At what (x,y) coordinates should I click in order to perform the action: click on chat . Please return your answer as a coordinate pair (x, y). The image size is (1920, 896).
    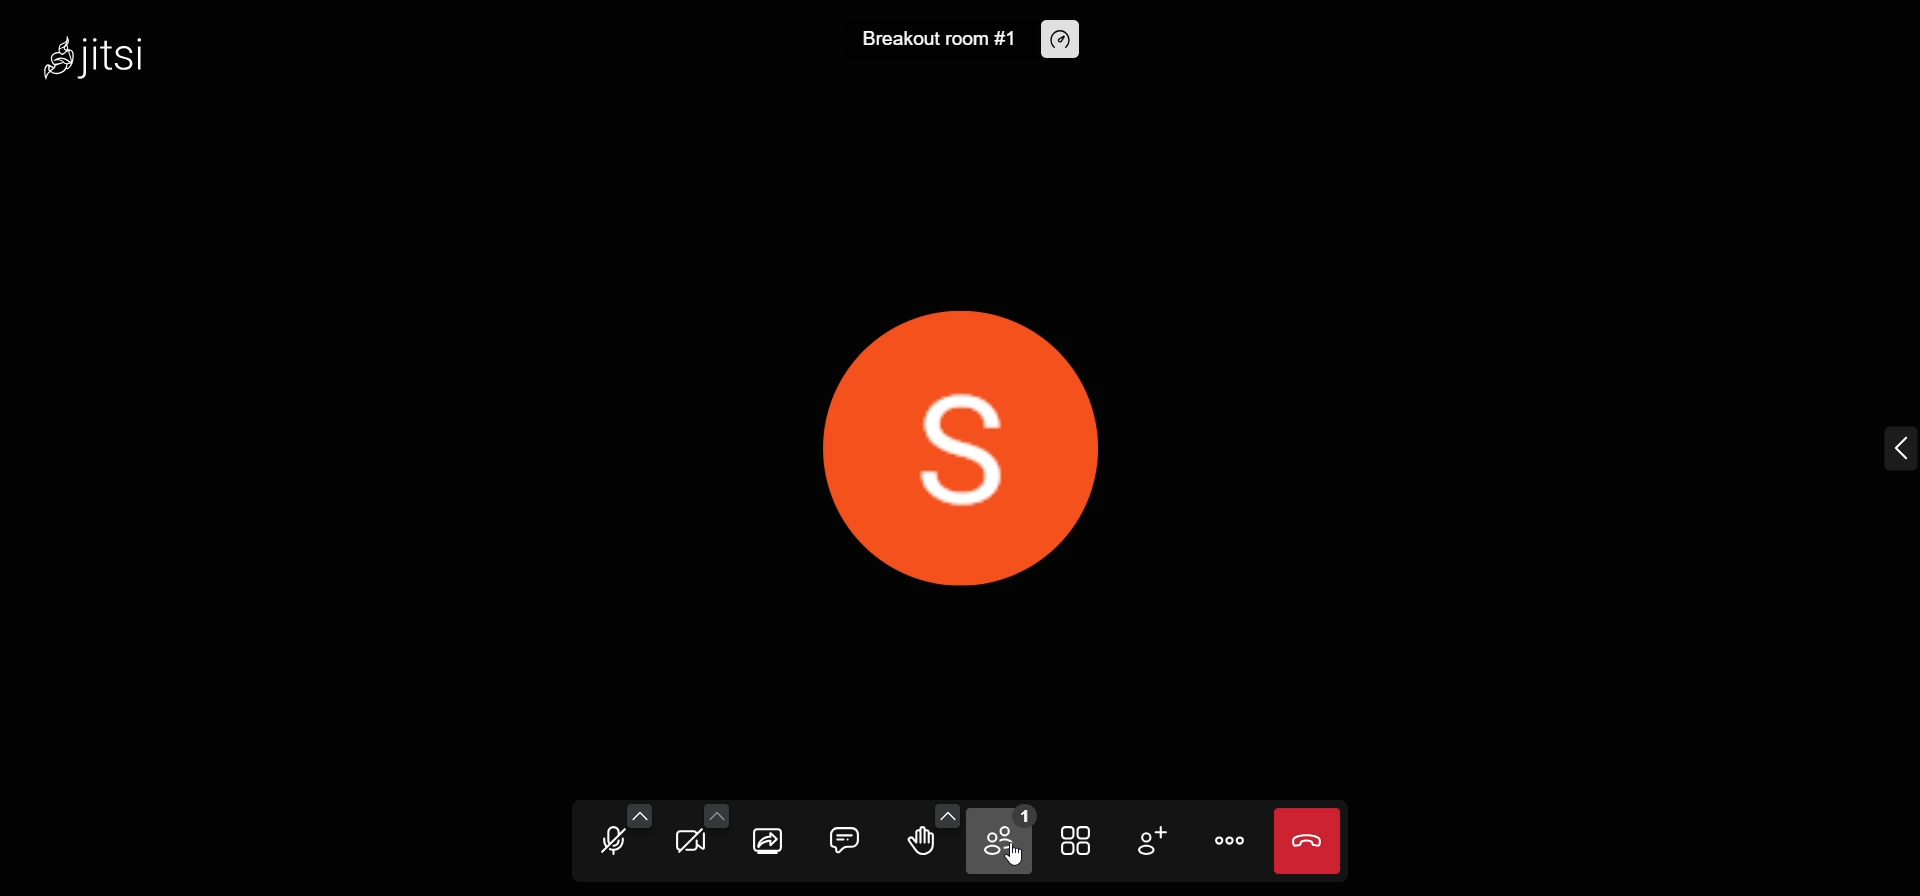
    Looking at the image, I should click on (840, 839).